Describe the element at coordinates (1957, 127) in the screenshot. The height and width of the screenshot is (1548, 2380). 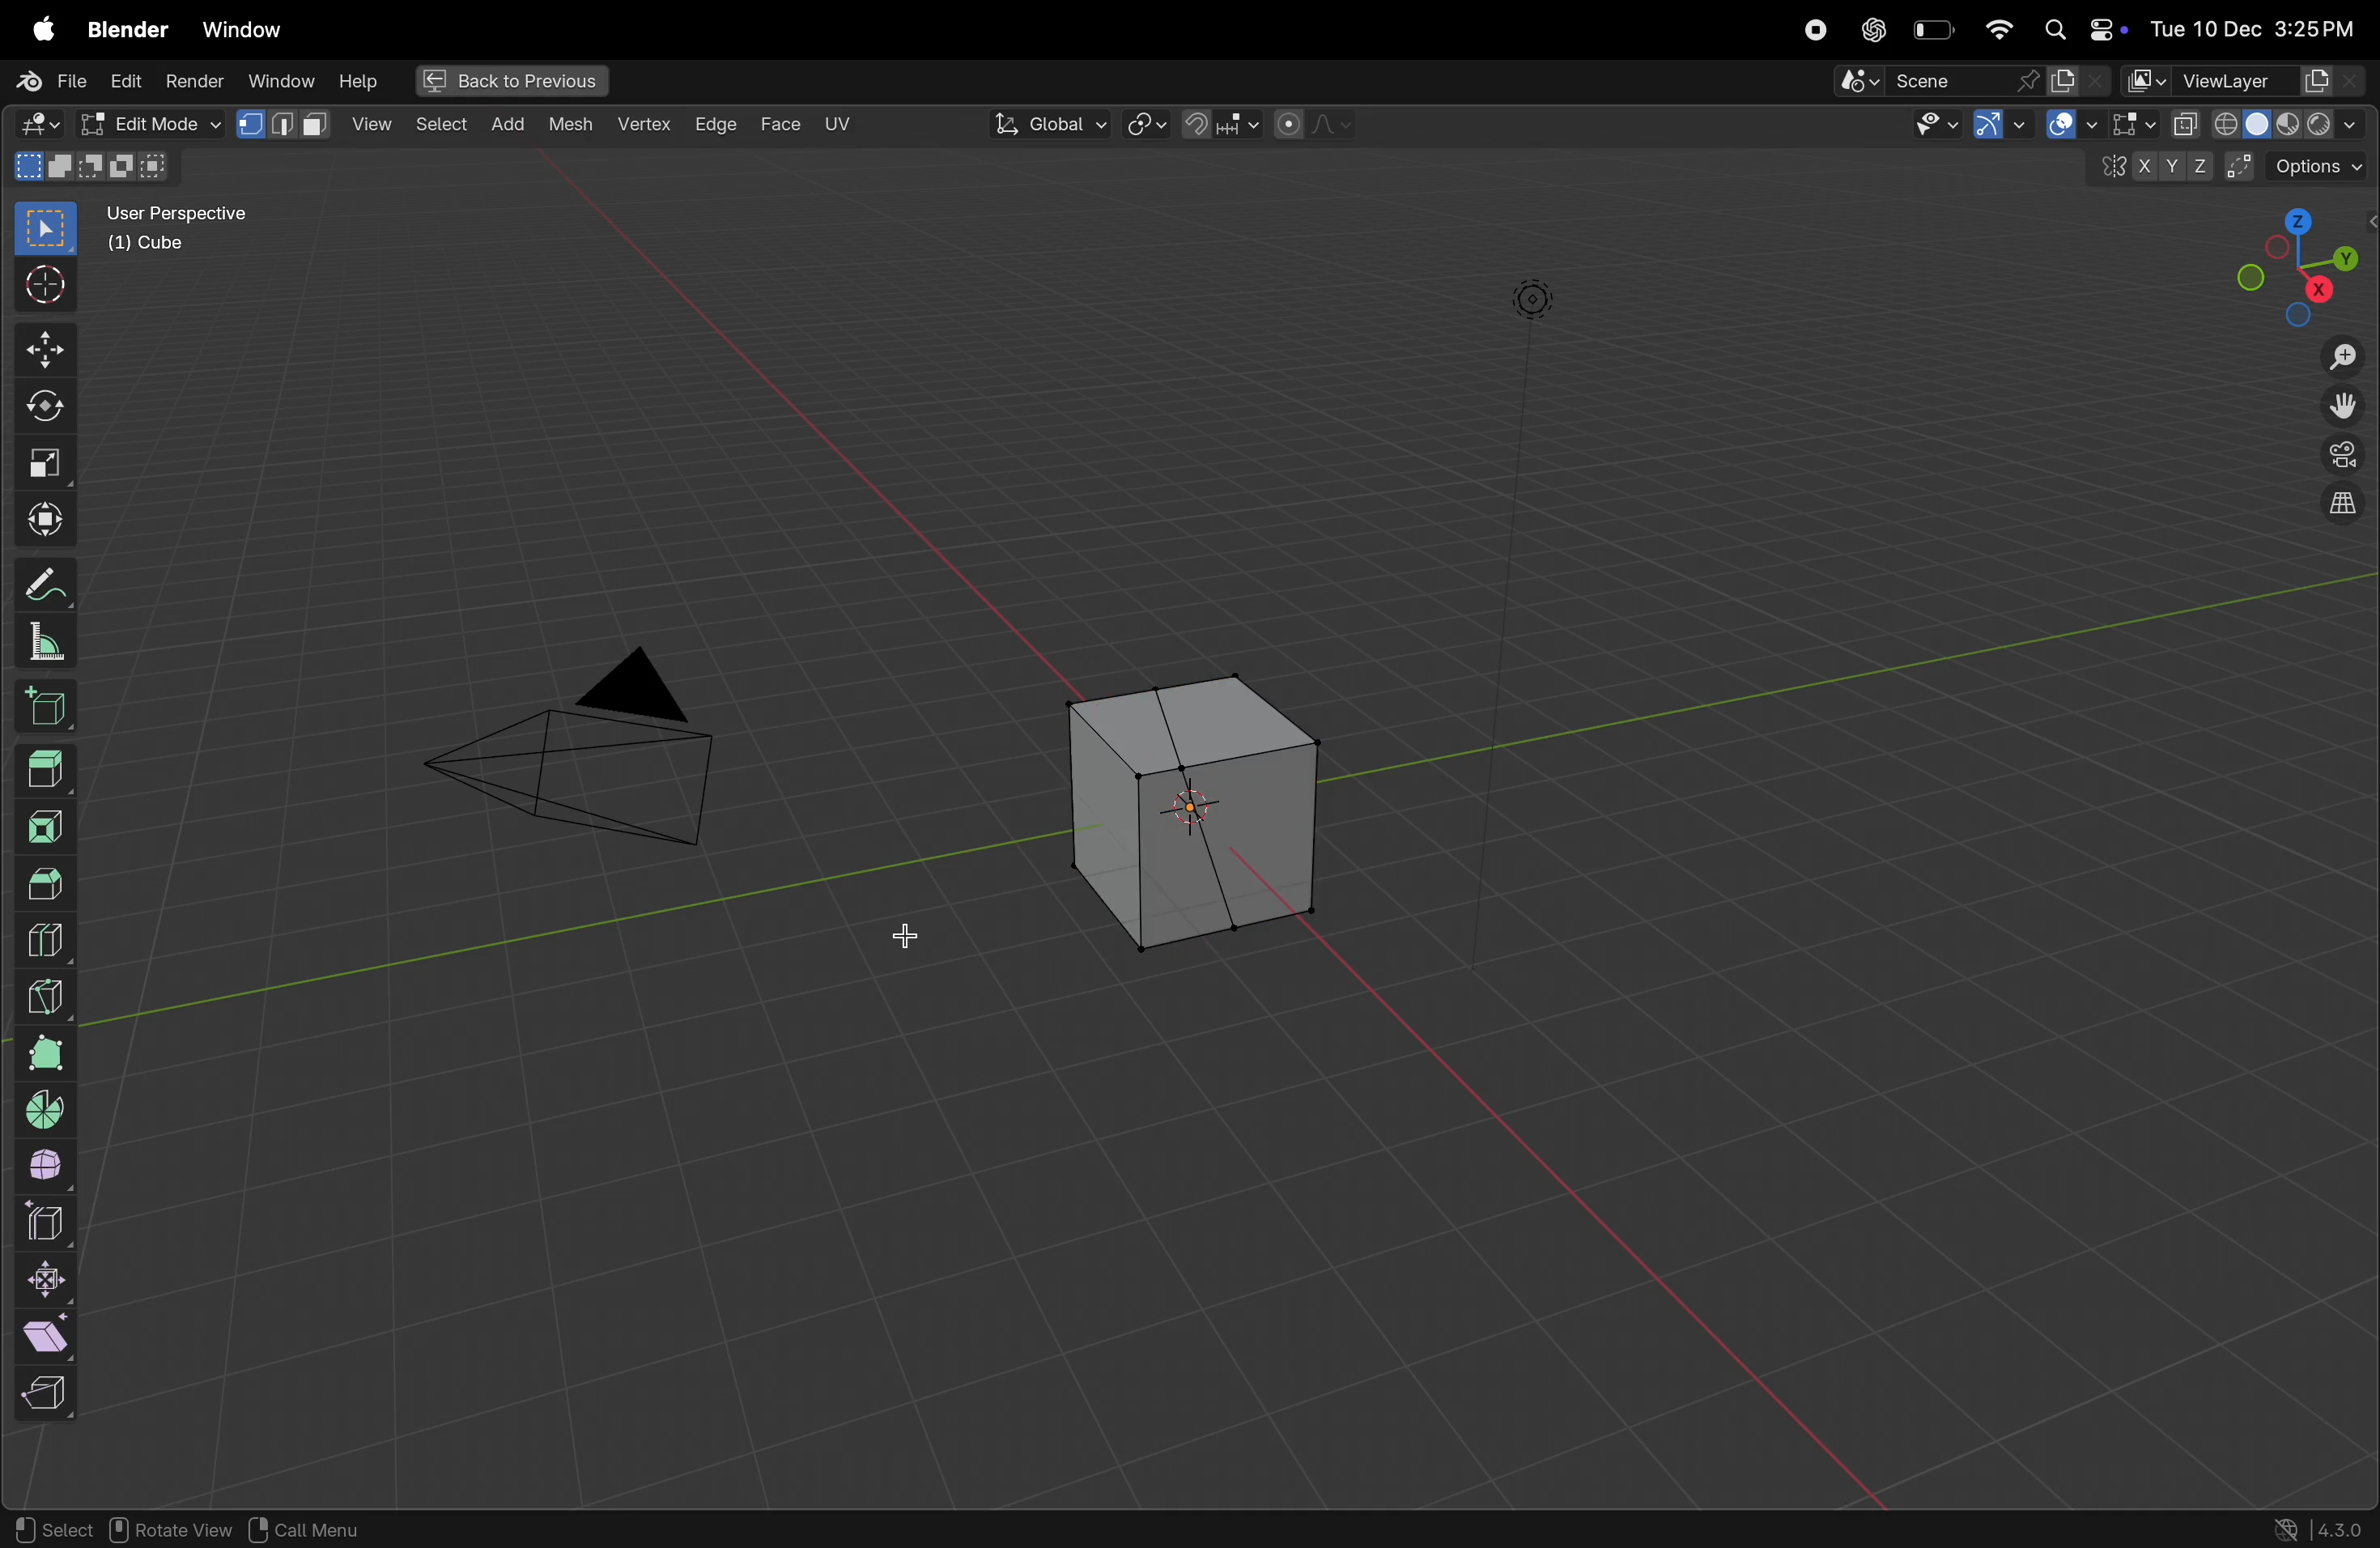
I see `Visibility` at that location.